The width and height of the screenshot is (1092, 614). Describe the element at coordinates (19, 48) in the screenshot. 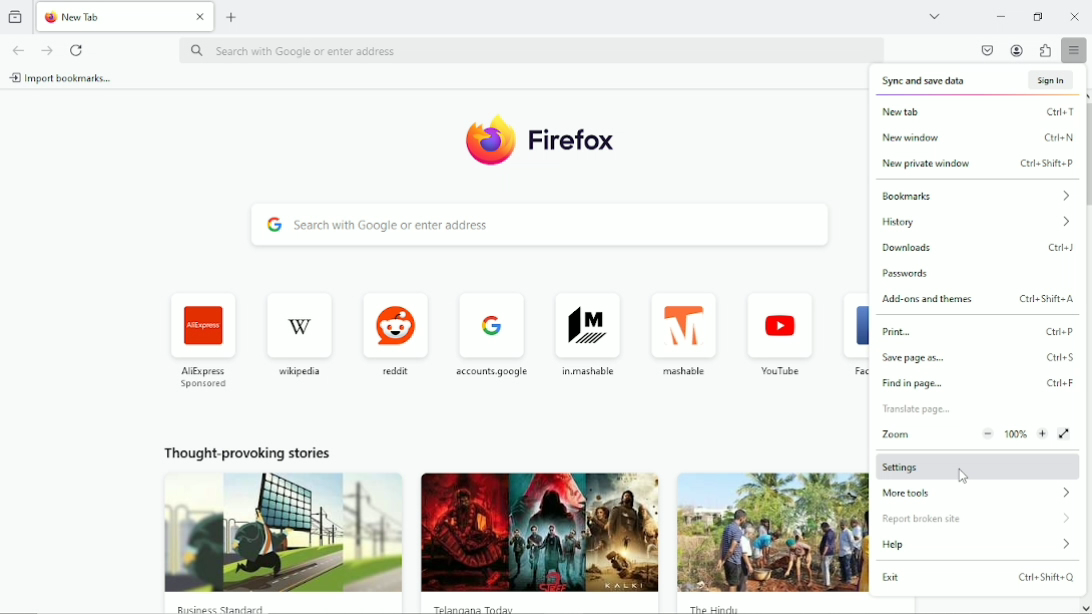

I see `go back` at that location.